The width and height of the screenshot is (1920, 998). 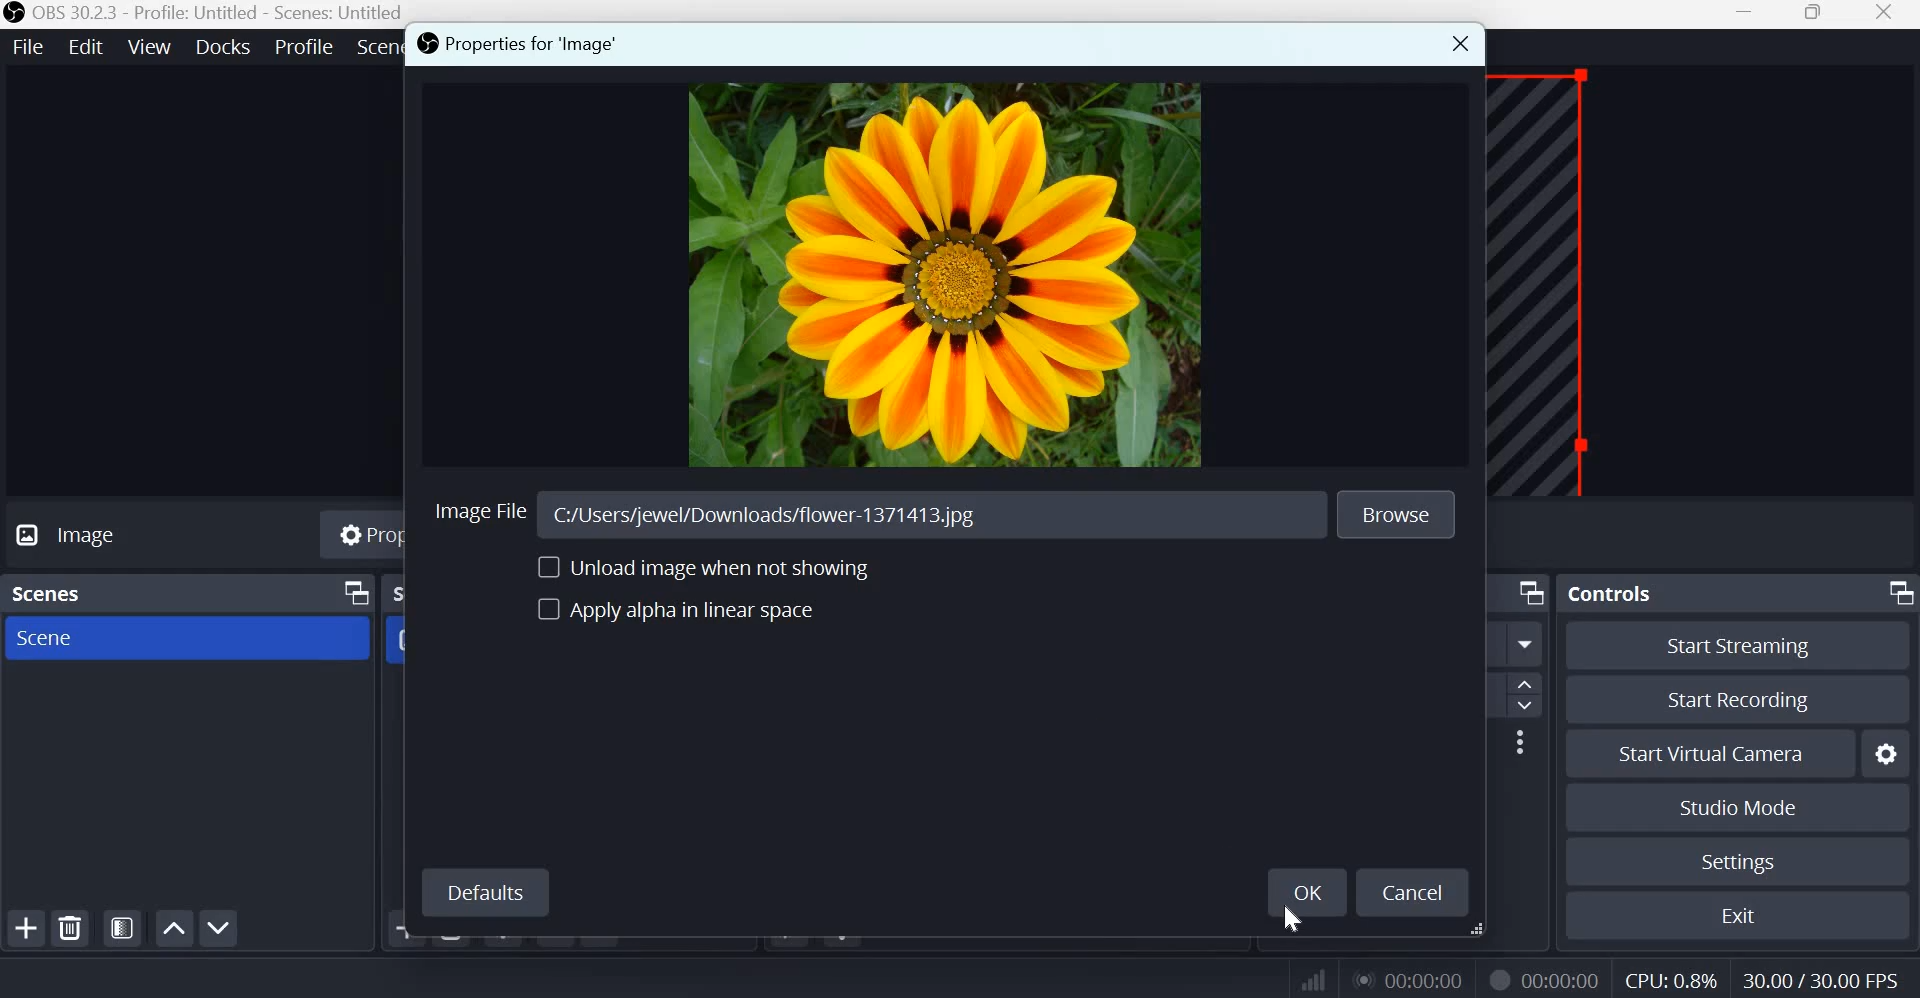 What do you see at coordinates (1526, 645) in the screenshot?
I see `More options` at bounding box center [1526, 645].